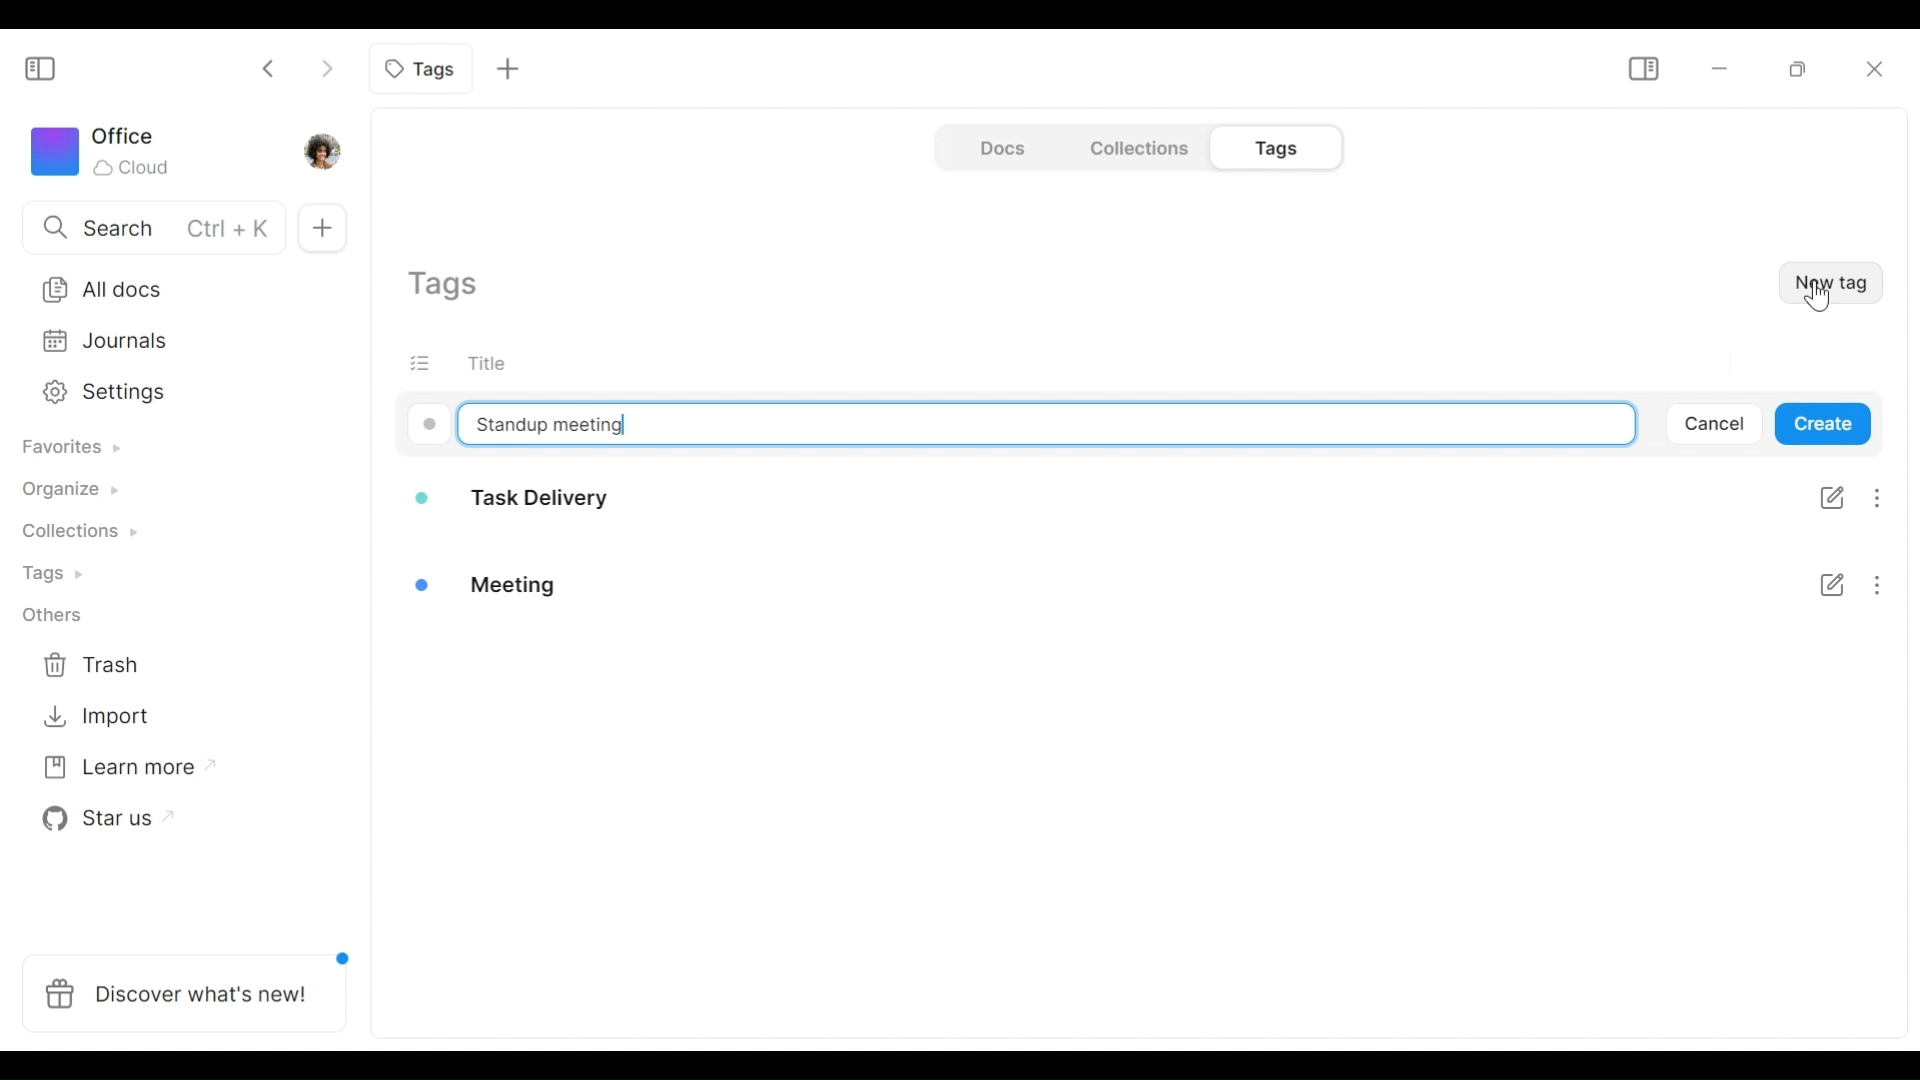 This screenshot has height=1080, width=1920. Describe the element at coordinates (176, 345) in the screenshot. I see `Journal` at that location.